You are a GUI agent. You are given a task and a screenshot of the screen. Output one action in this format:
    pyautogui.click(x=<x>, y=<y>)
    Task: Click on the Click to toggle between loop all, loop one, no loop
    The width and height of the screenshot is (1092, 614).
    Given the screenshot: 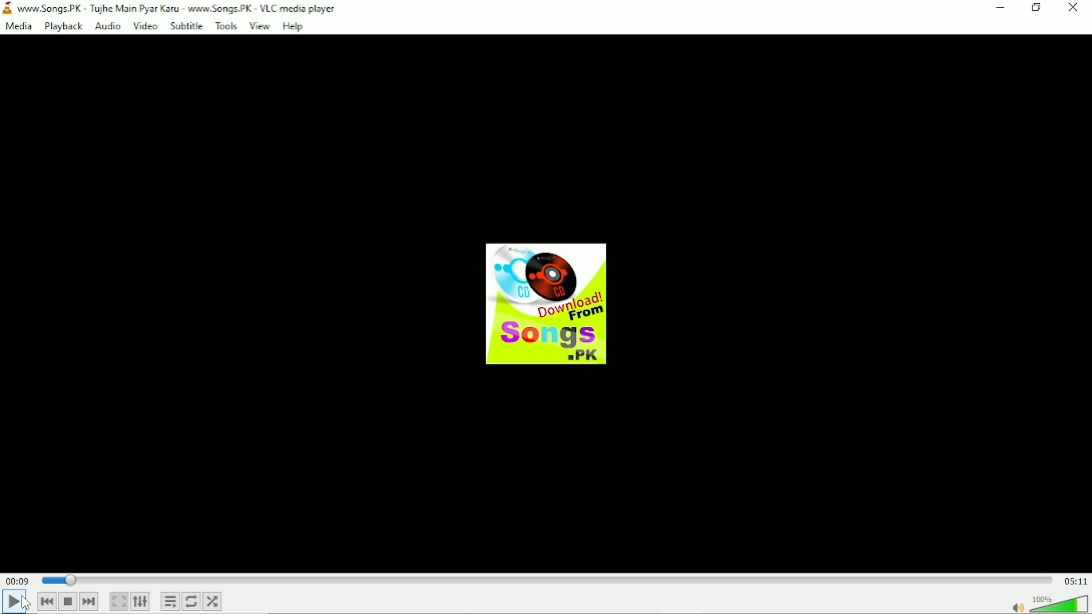 What is the action you would take?
    pyautogui.click(x=192, y=601)
    